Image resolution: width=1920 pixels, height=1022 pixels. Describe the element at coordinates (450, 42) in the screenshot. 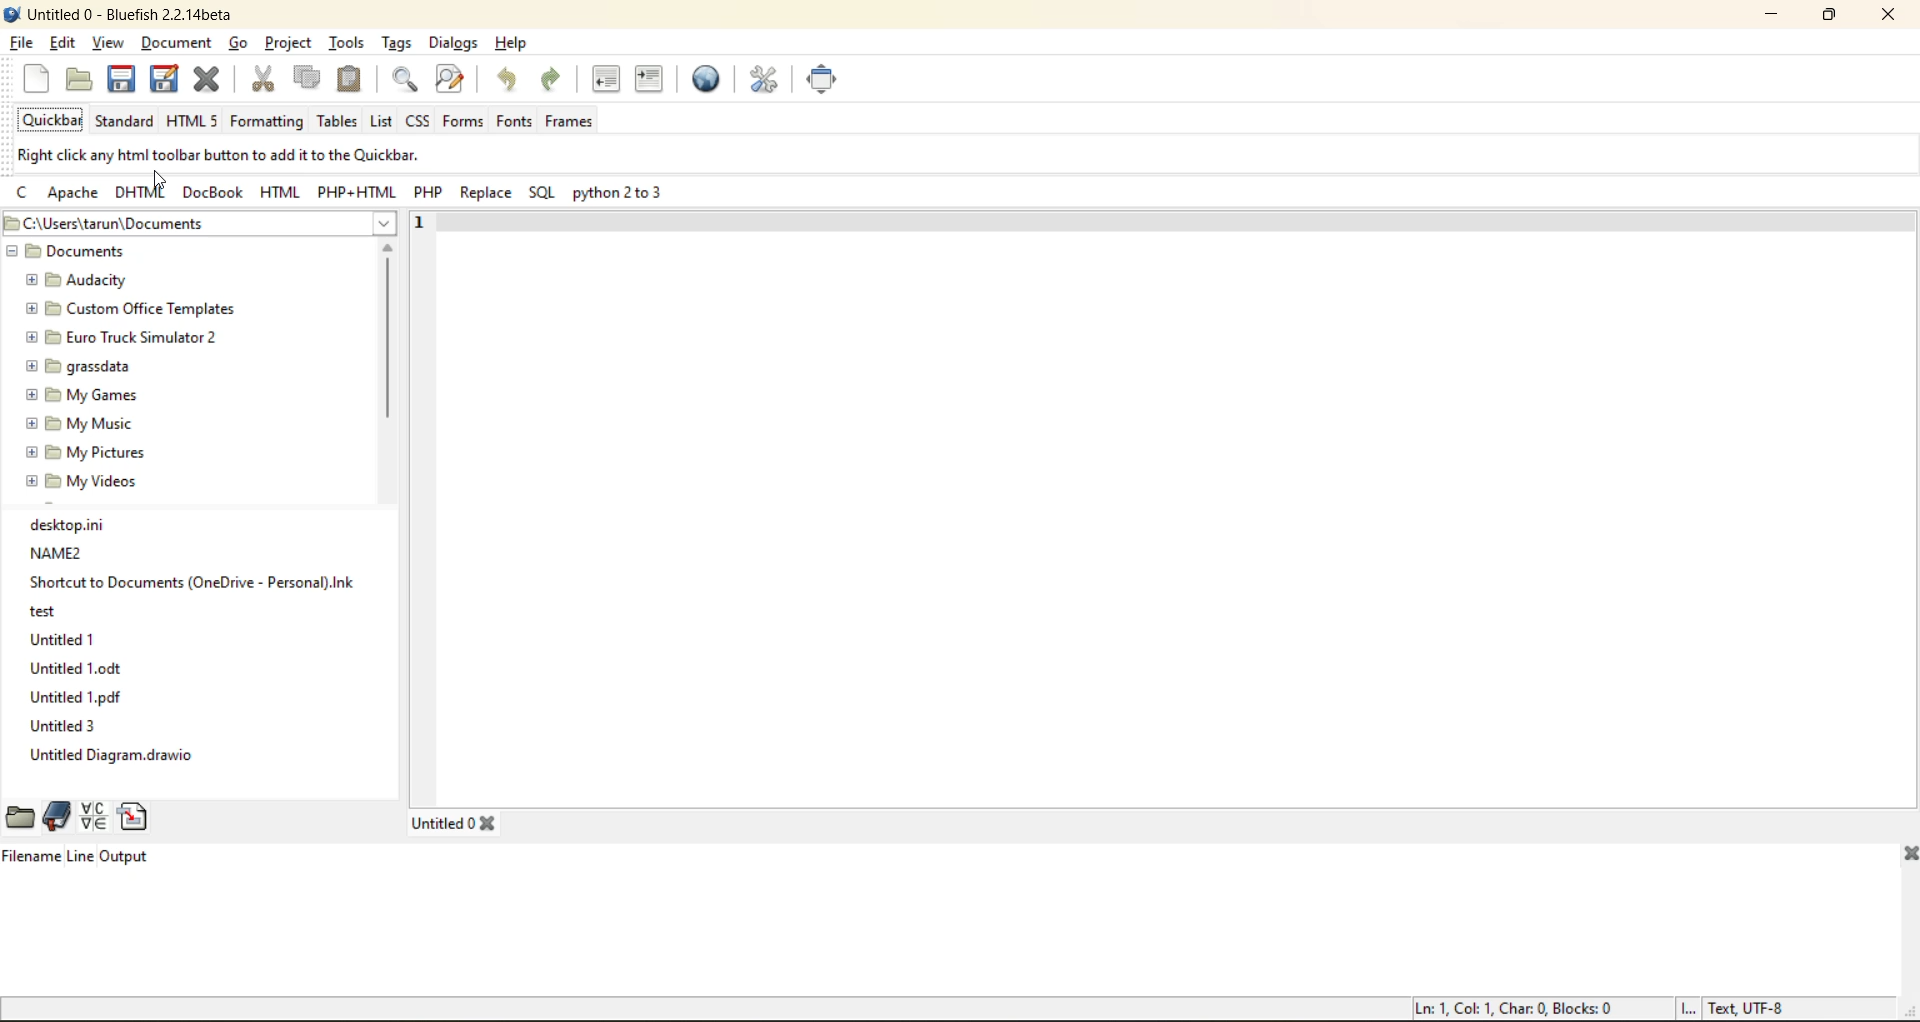

I see `dialogs` at that location.